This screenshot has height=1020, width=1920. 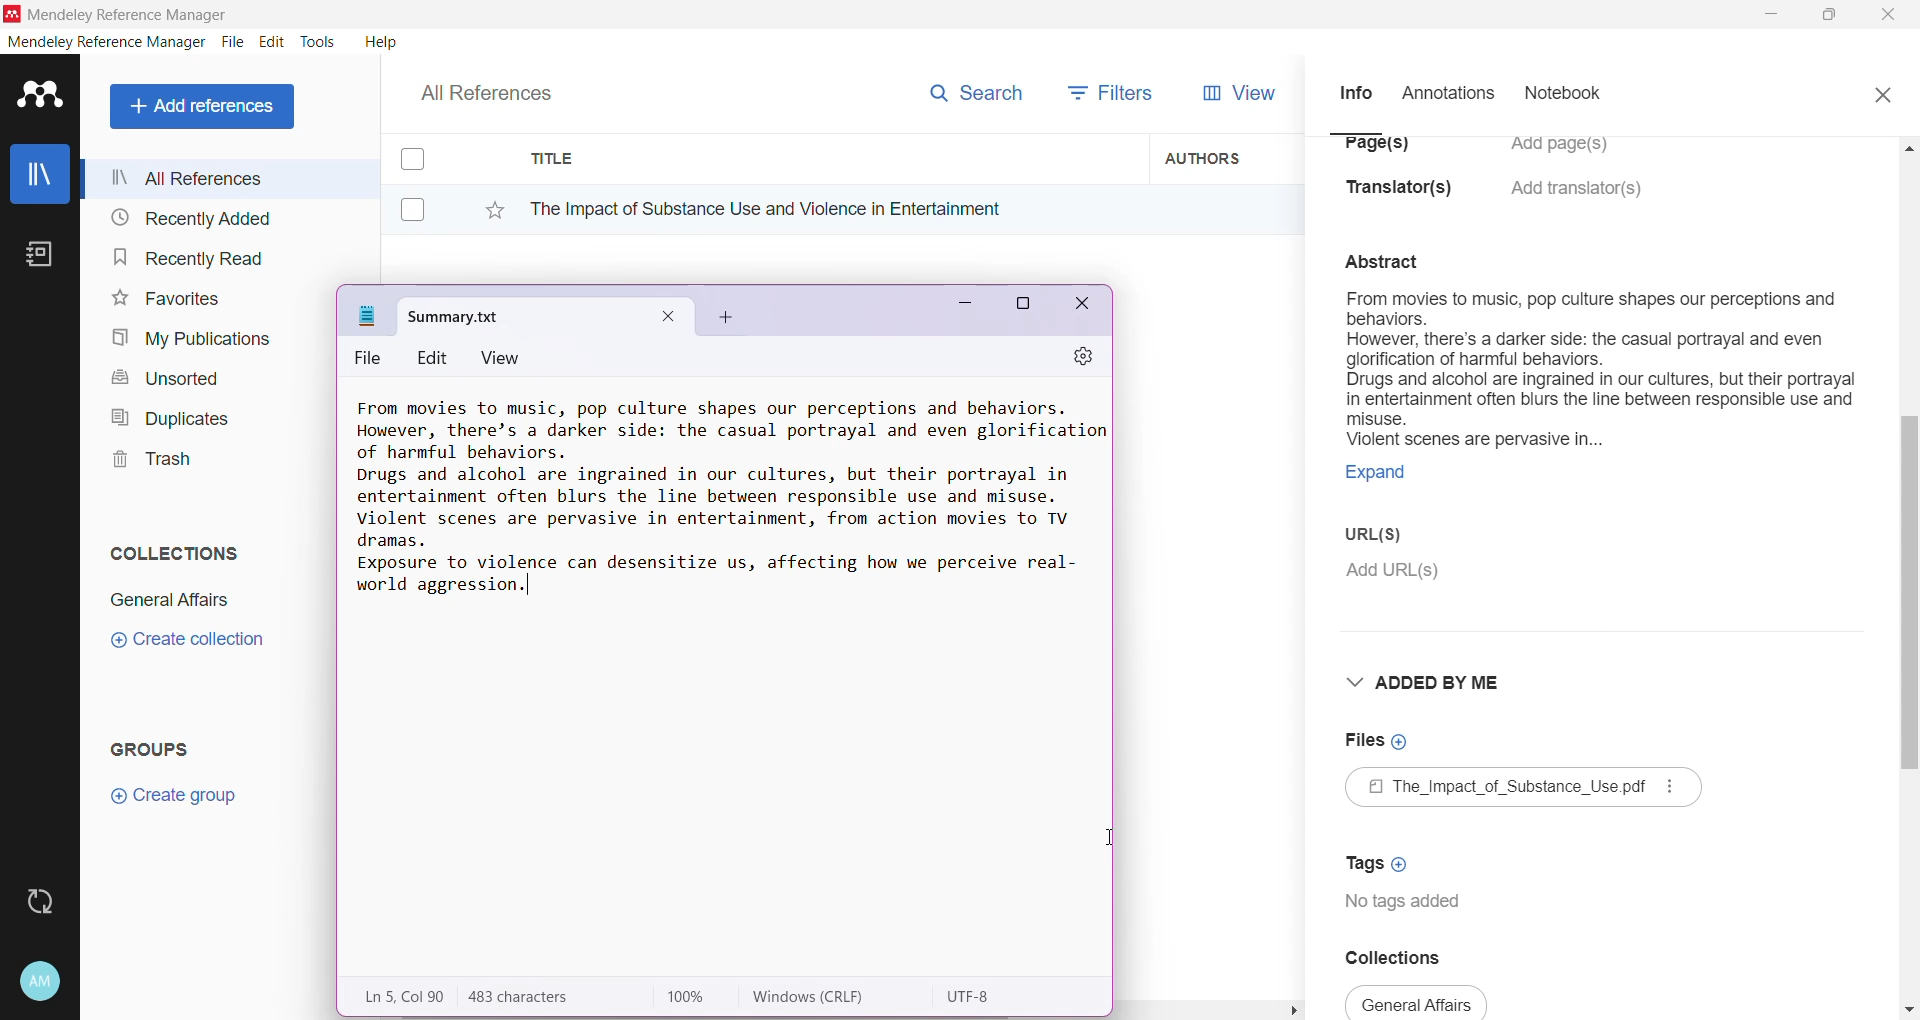 I want to click on Authors, so click(x=1227, y=157).